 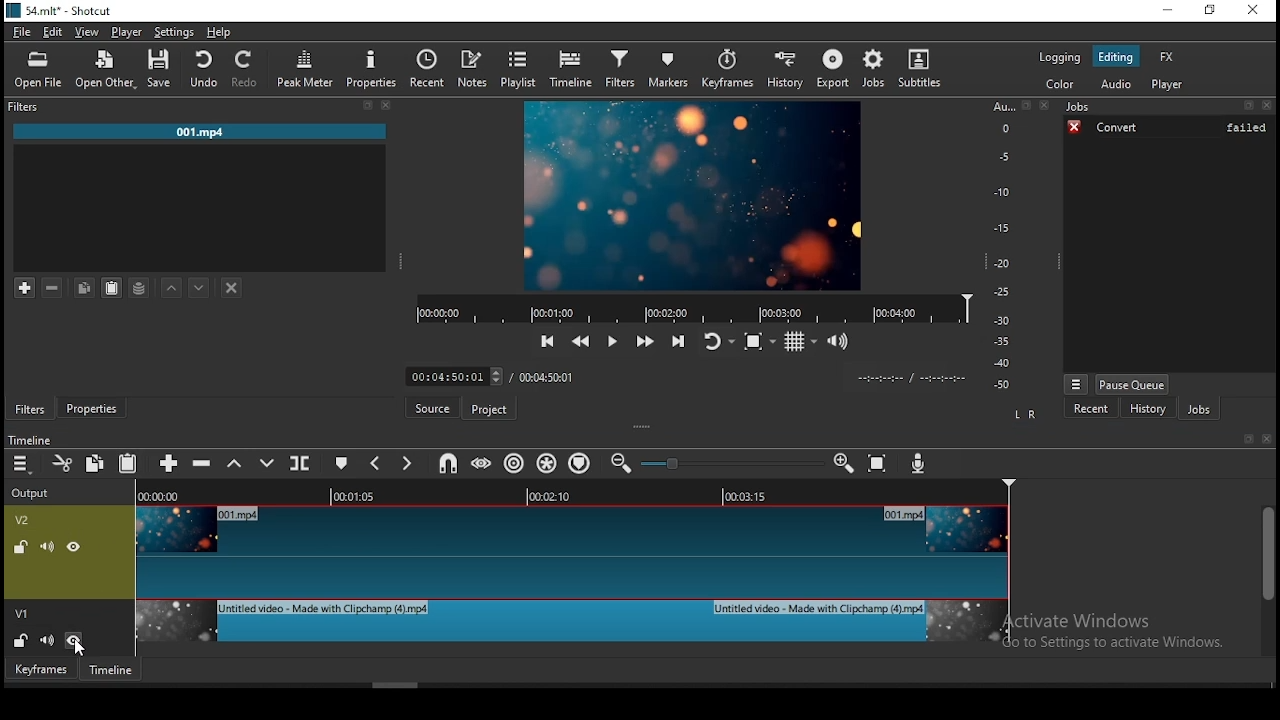 What do you see at coordinates (1211, 10) in the screenshot?
I see `restore` at bounding box center [1211, 10].